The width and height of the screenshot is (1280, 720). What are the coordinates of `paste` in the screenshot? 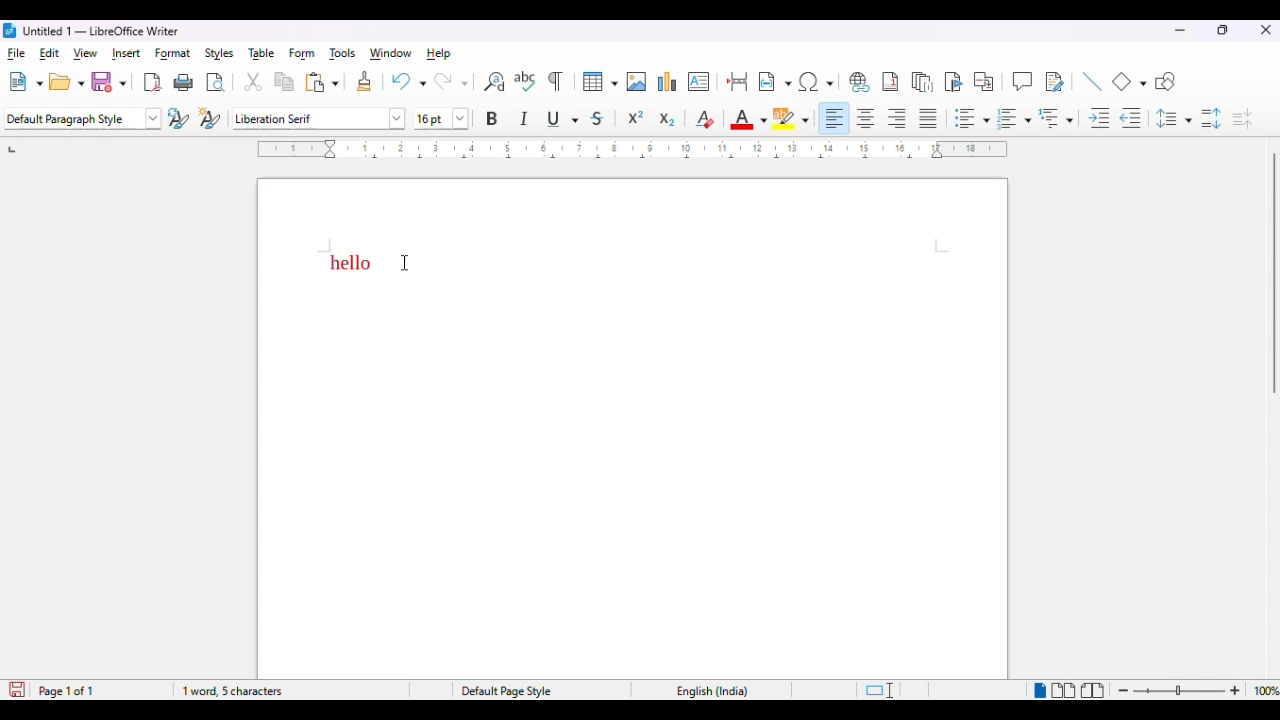 It's located at (322, 82).